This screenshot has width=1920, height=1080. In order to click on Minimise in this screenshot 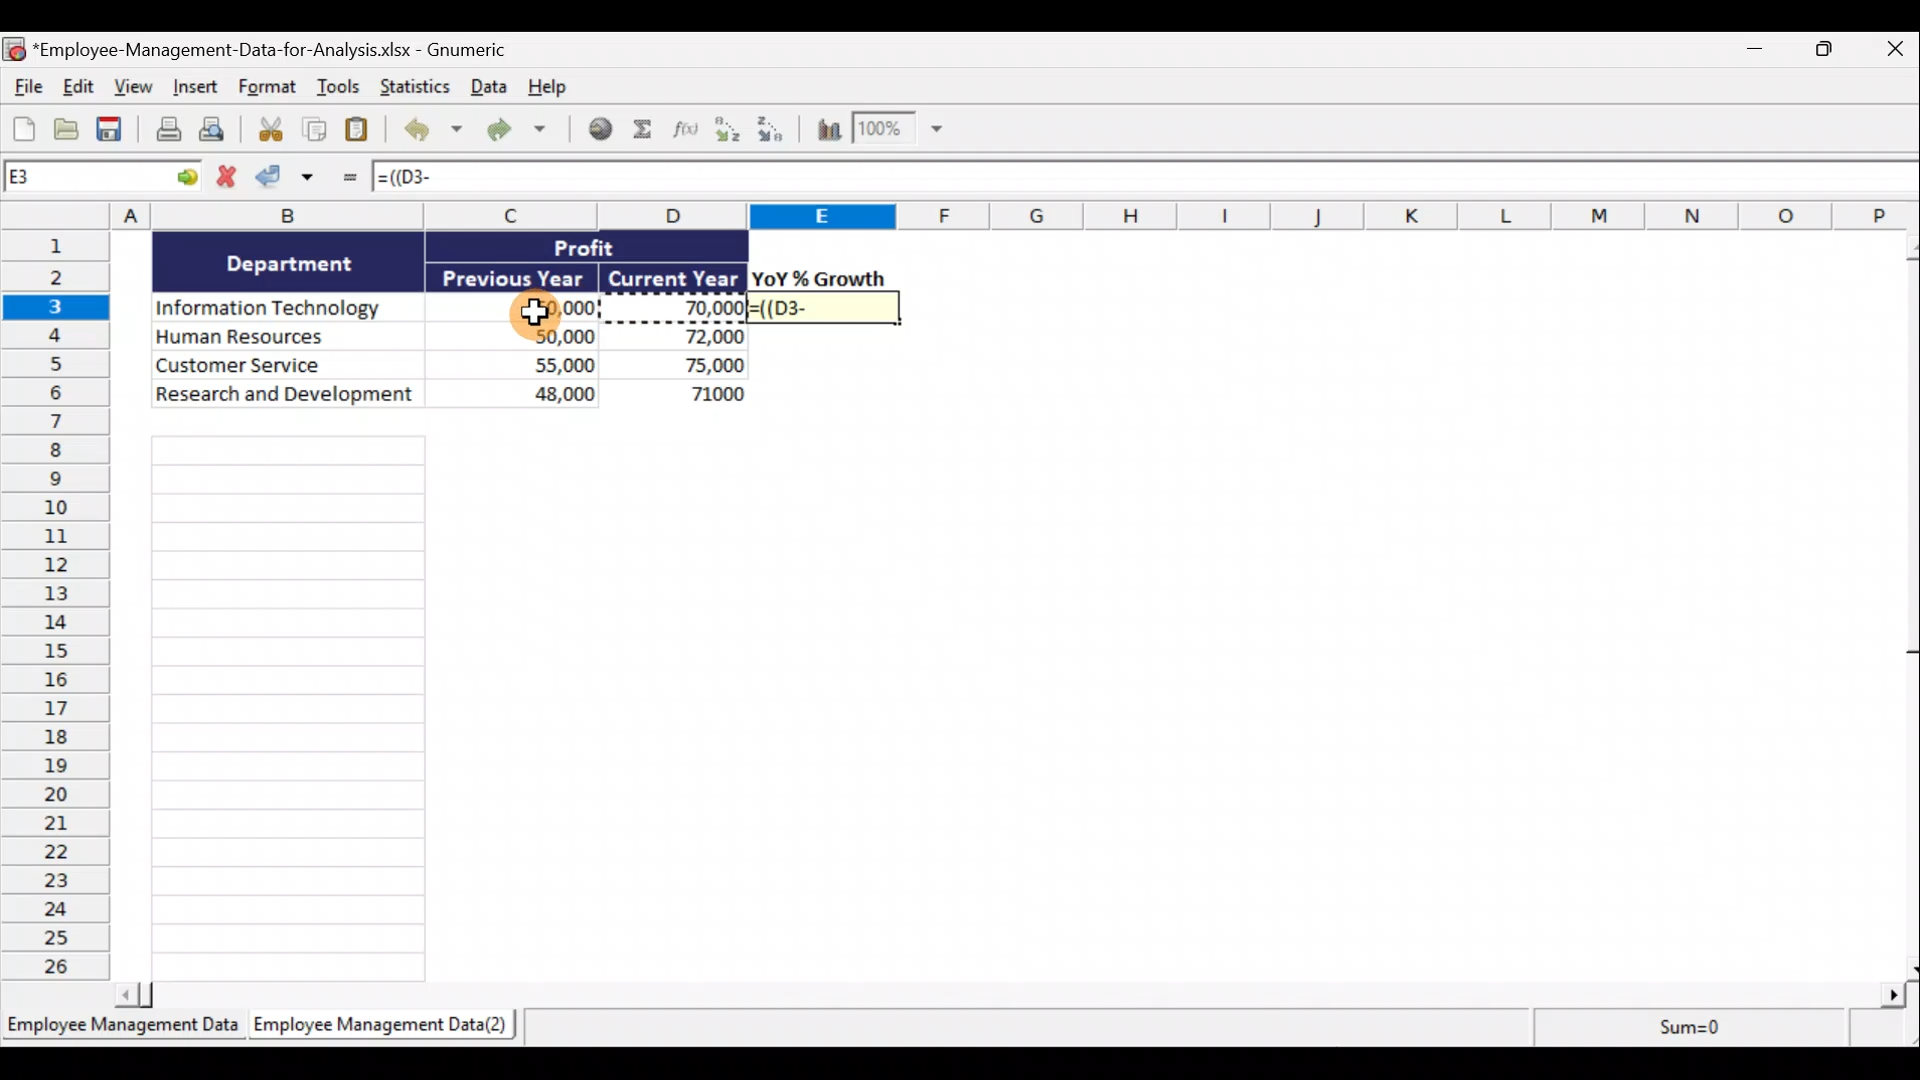, I will do `click(1751, 53)`.